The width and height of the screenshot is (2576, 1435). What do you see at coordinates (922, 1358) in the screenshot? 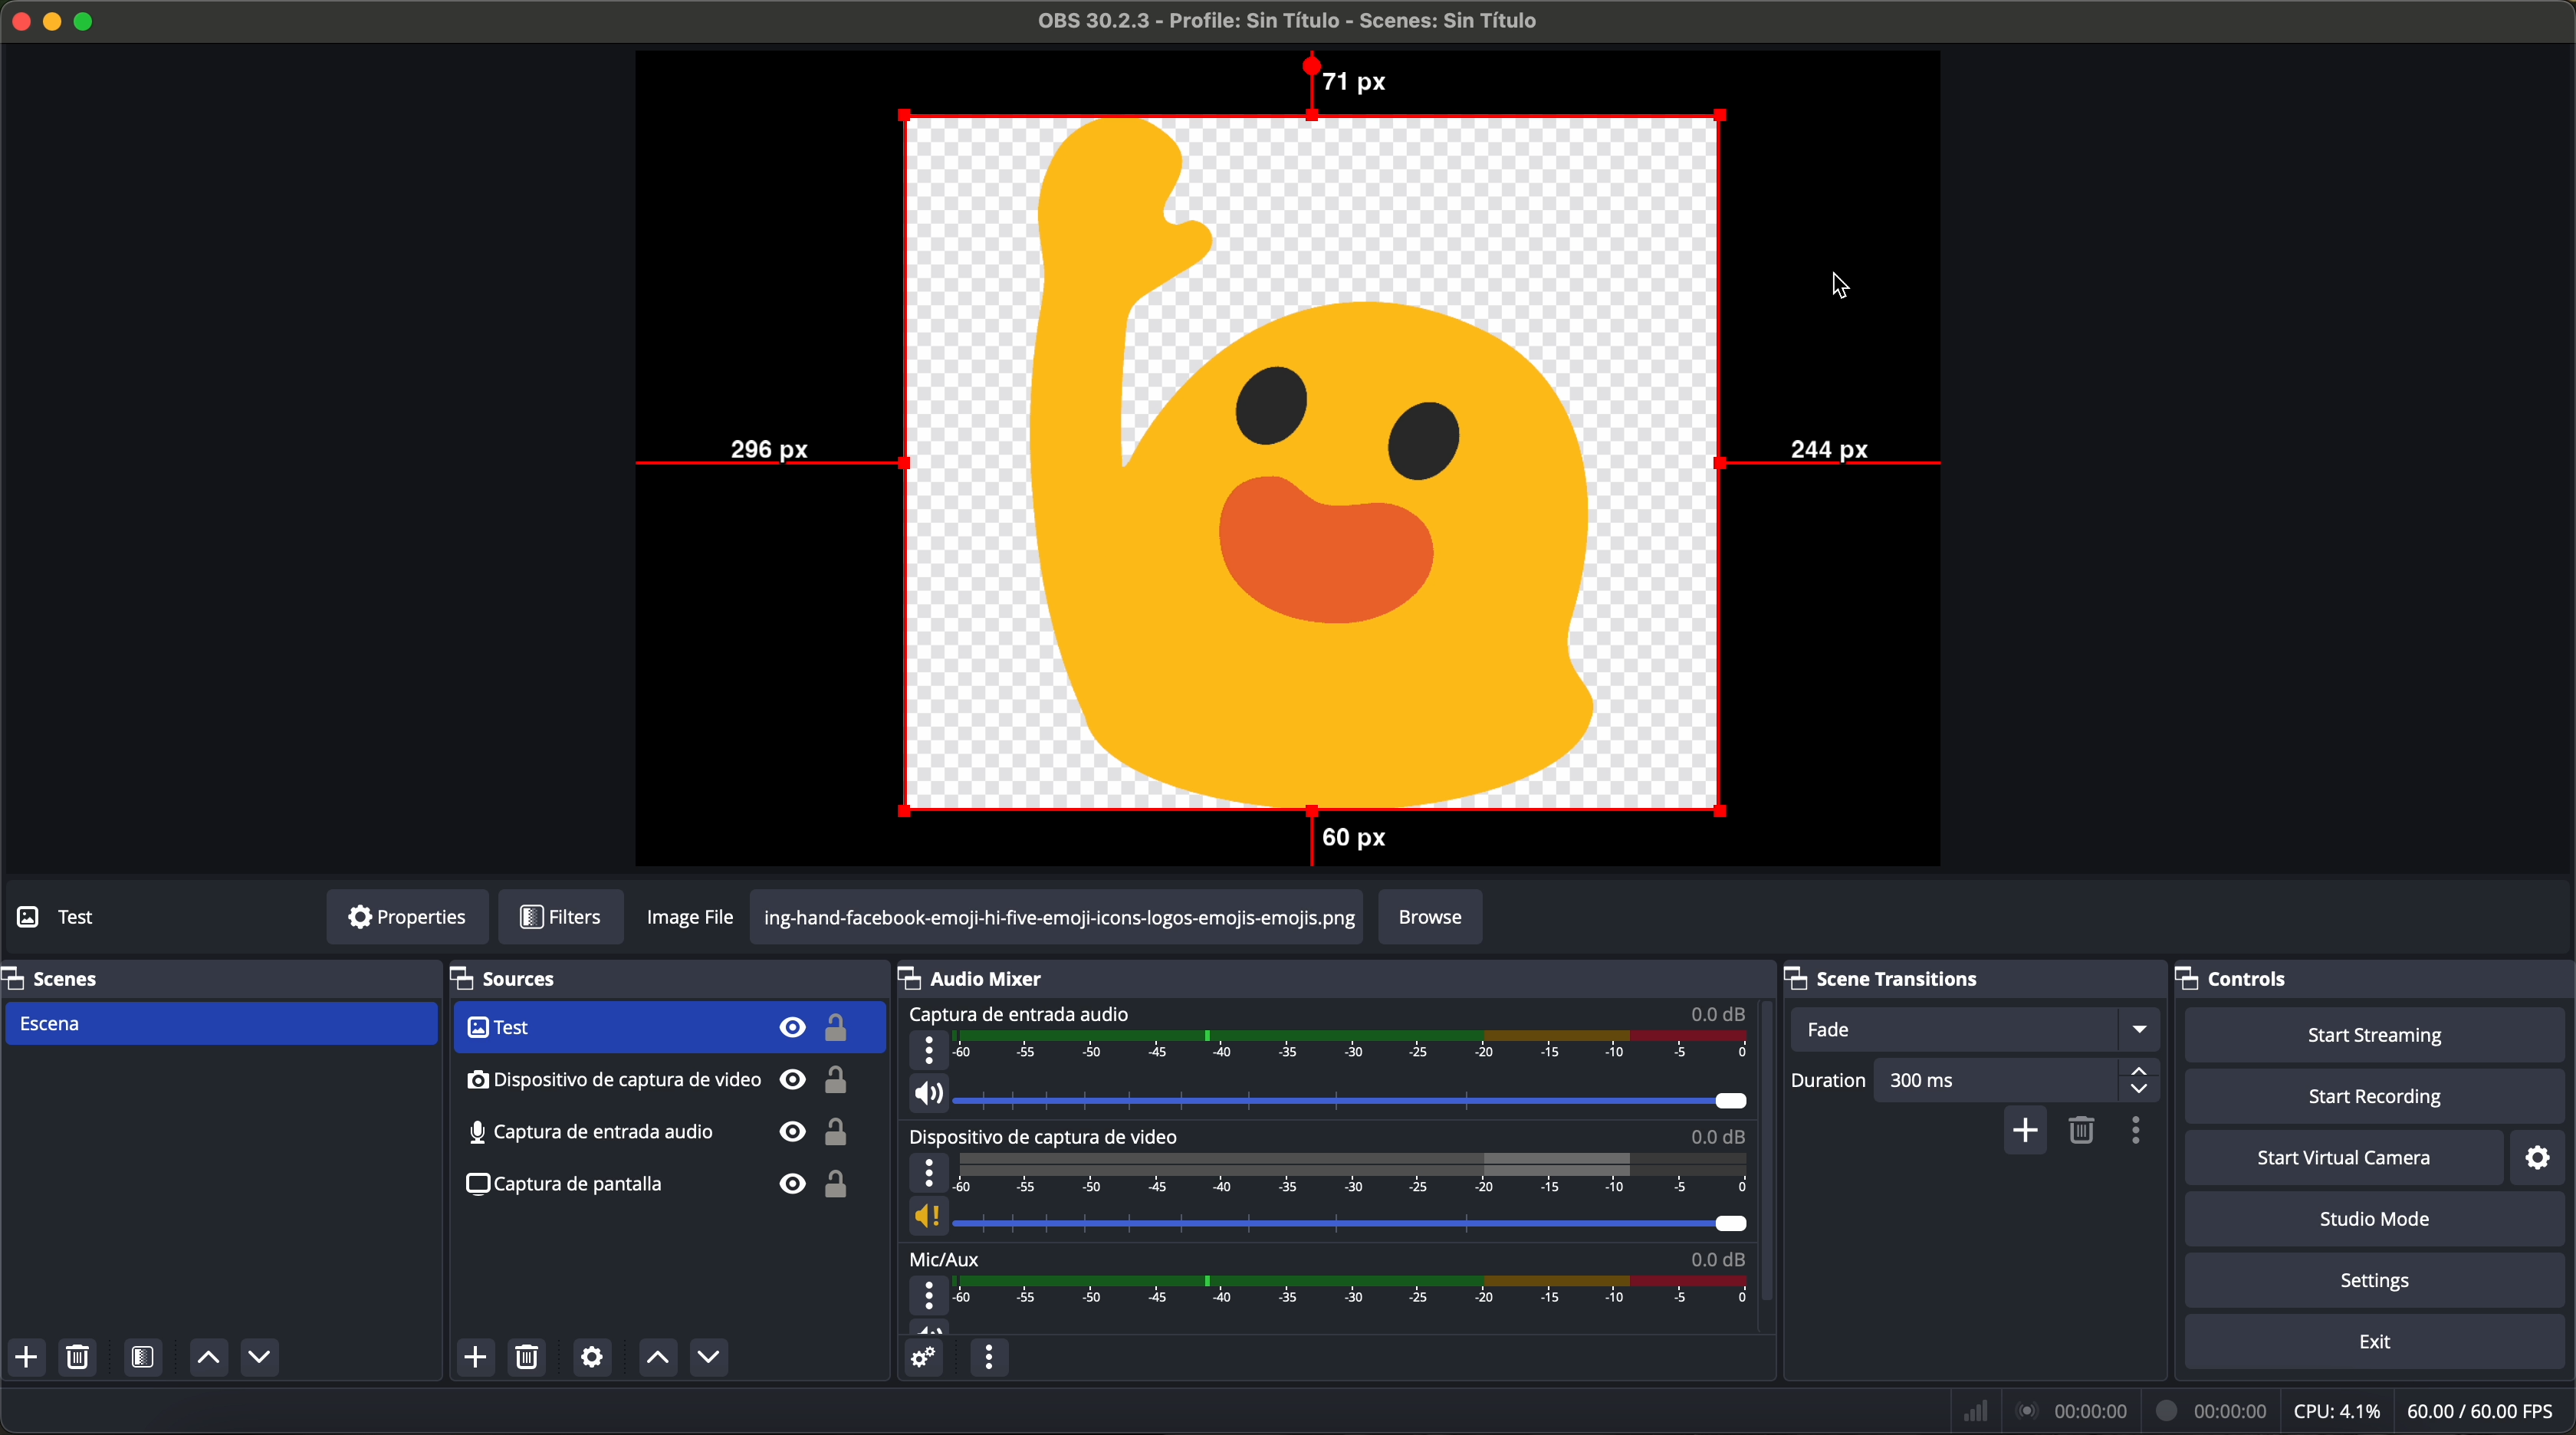
I see `advanced audio properties` at bounding box center [922, 1358].